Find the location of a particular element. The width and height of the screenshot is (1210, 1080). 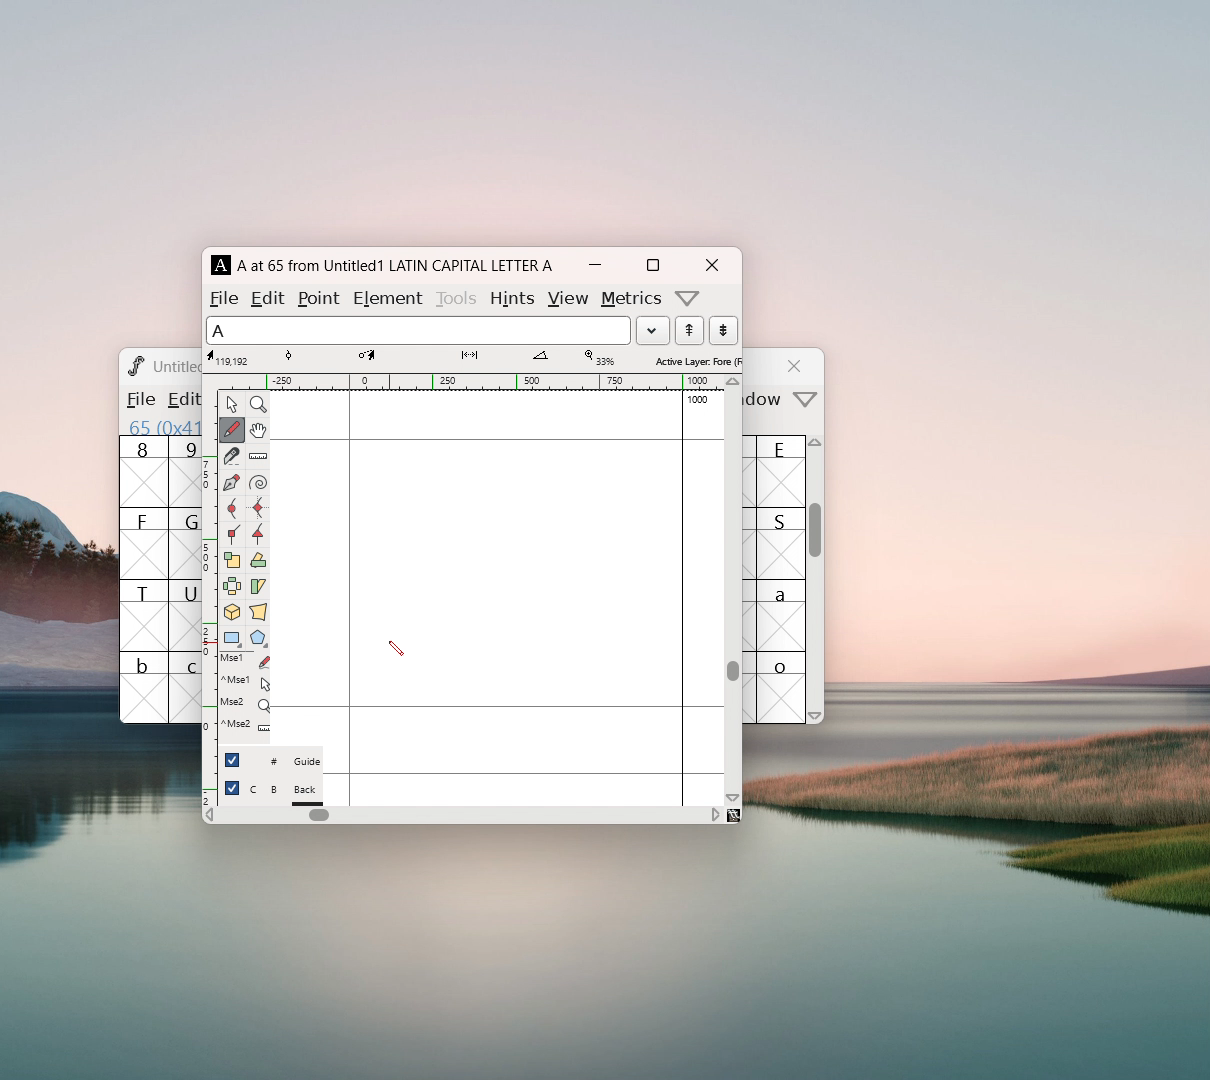

selected layer is located at coordinates (695, 360).